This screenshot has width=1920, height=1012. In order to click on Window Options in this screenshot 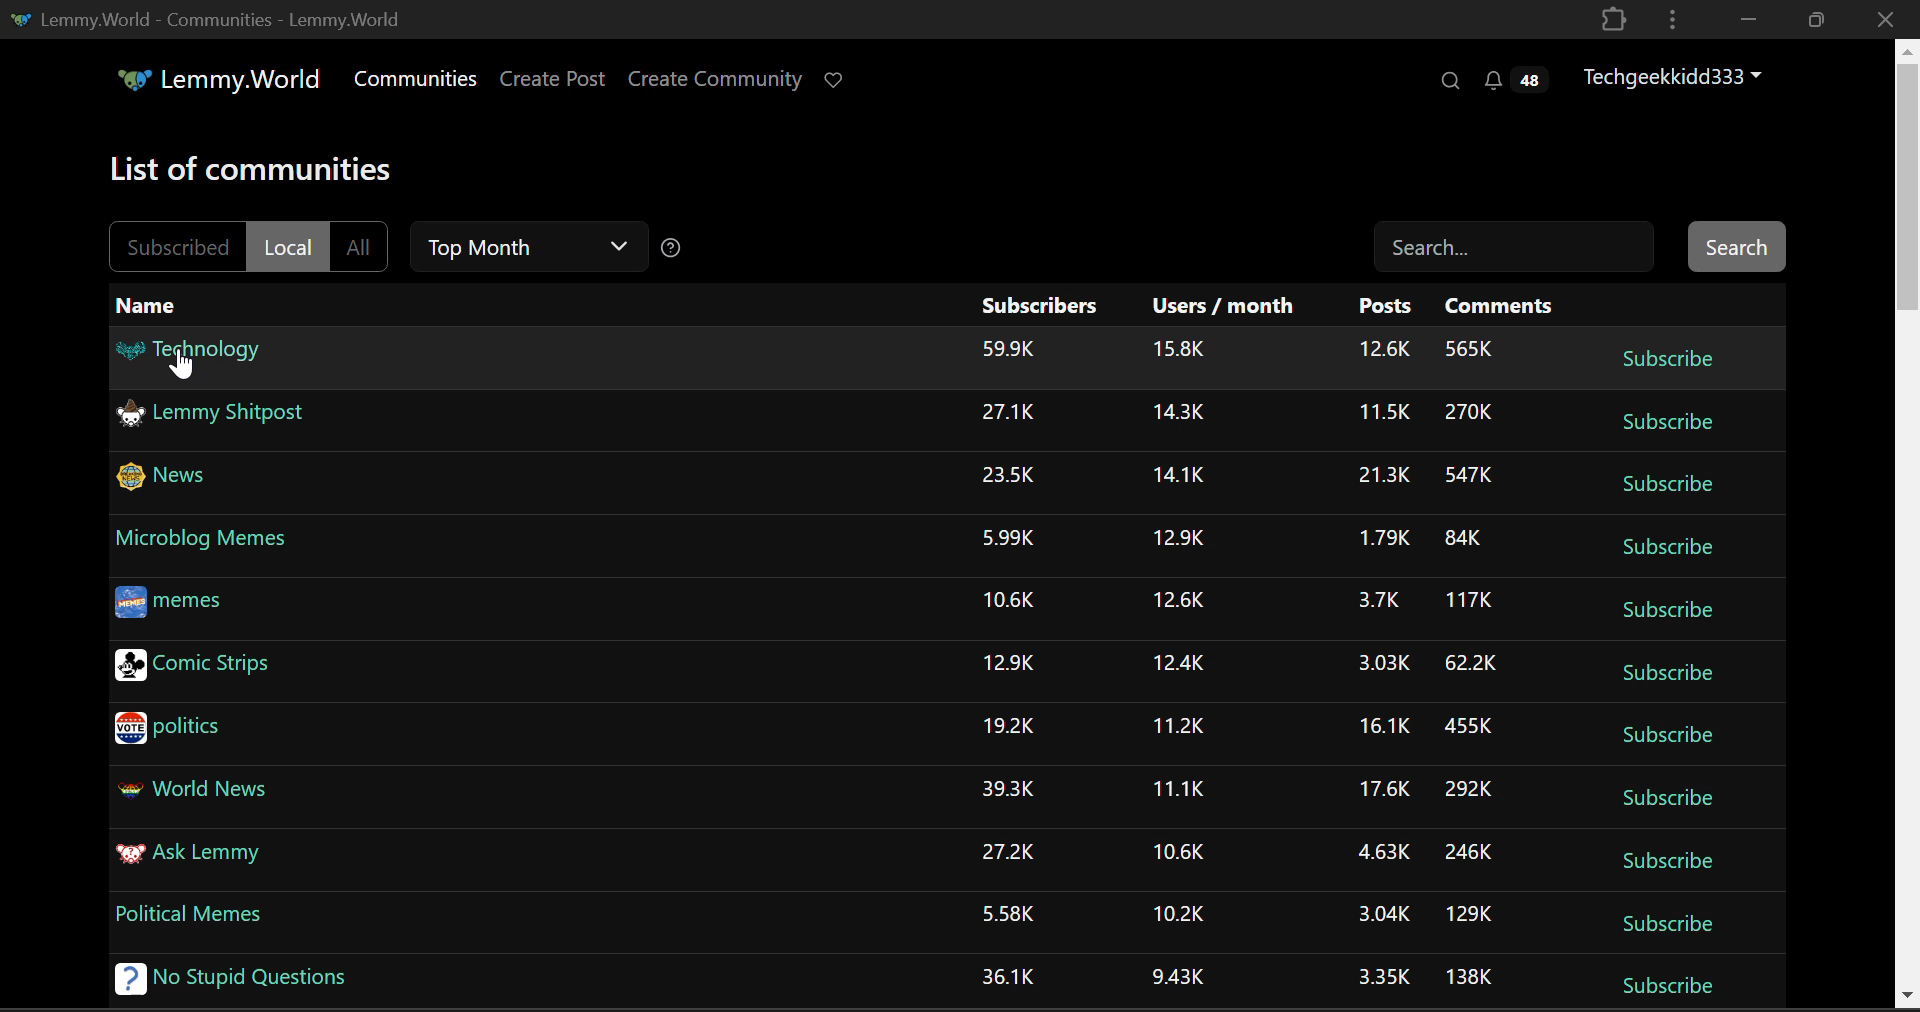, I will do `click(1675, 20)`.